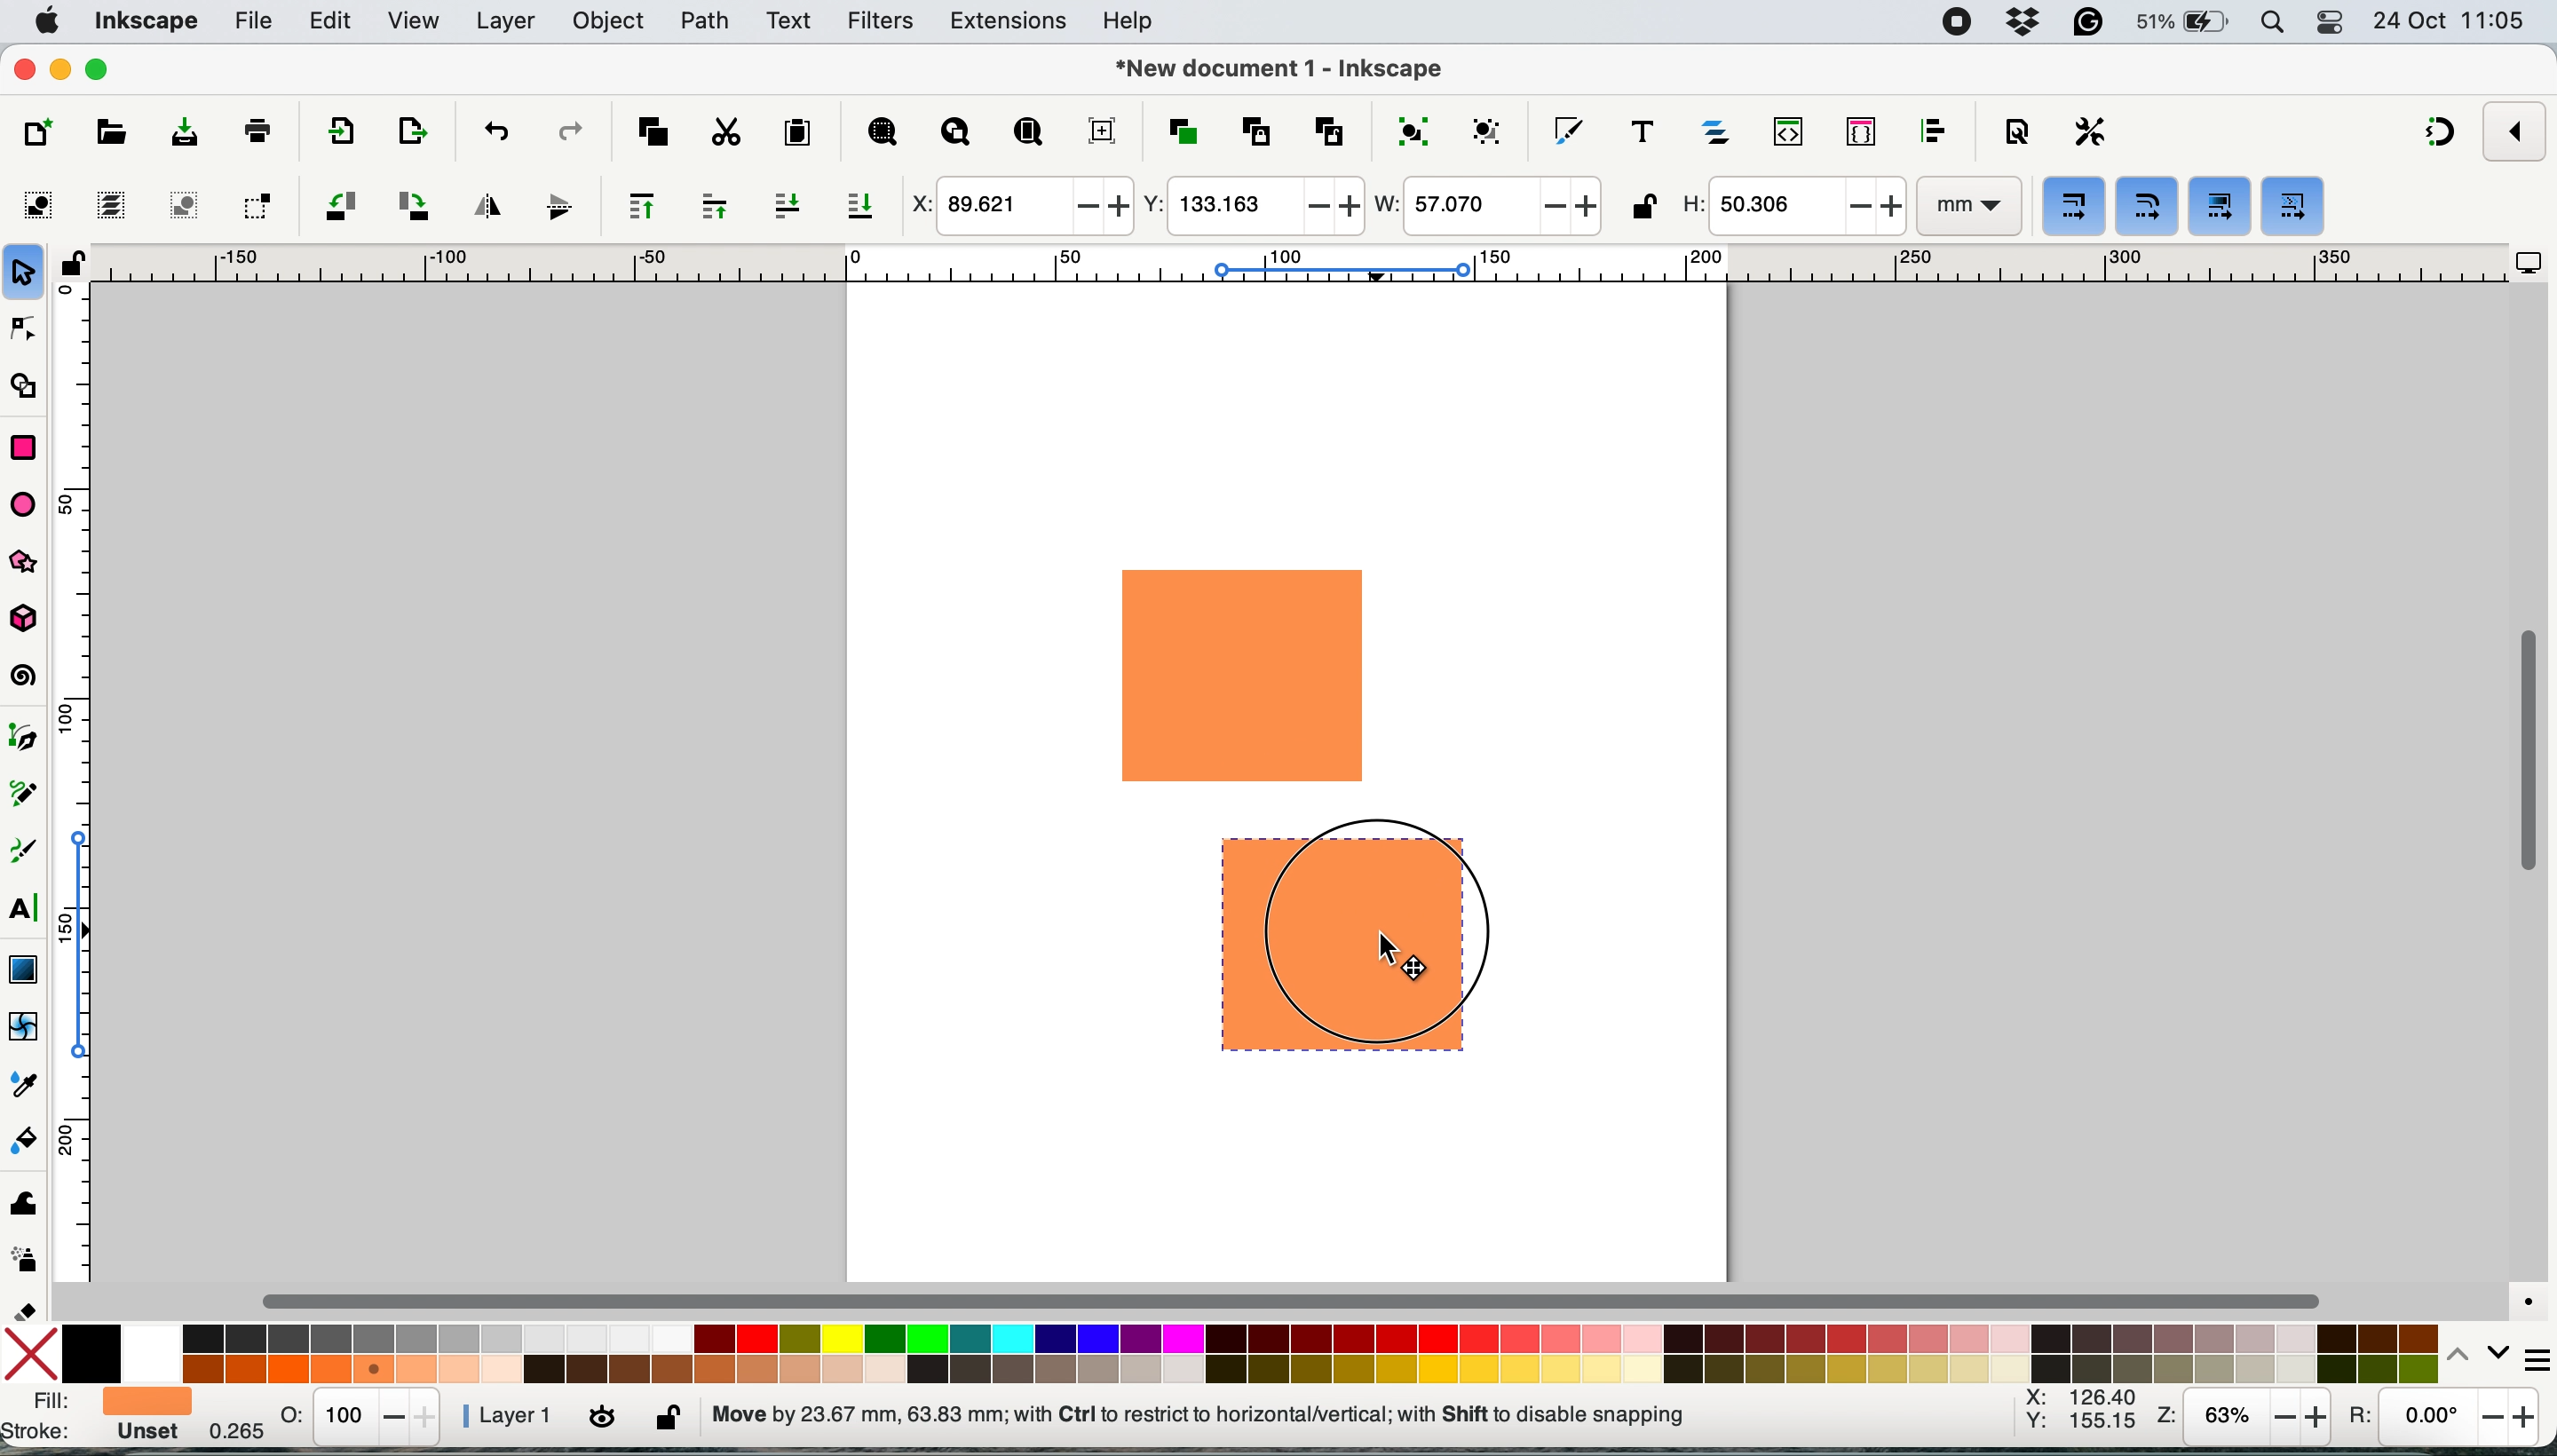 The width and height of the screenshot is (2557, 1456). What do you see at coordinates (416, 22) in the screenshot?
I see `view` at bounding box center [416, 22].